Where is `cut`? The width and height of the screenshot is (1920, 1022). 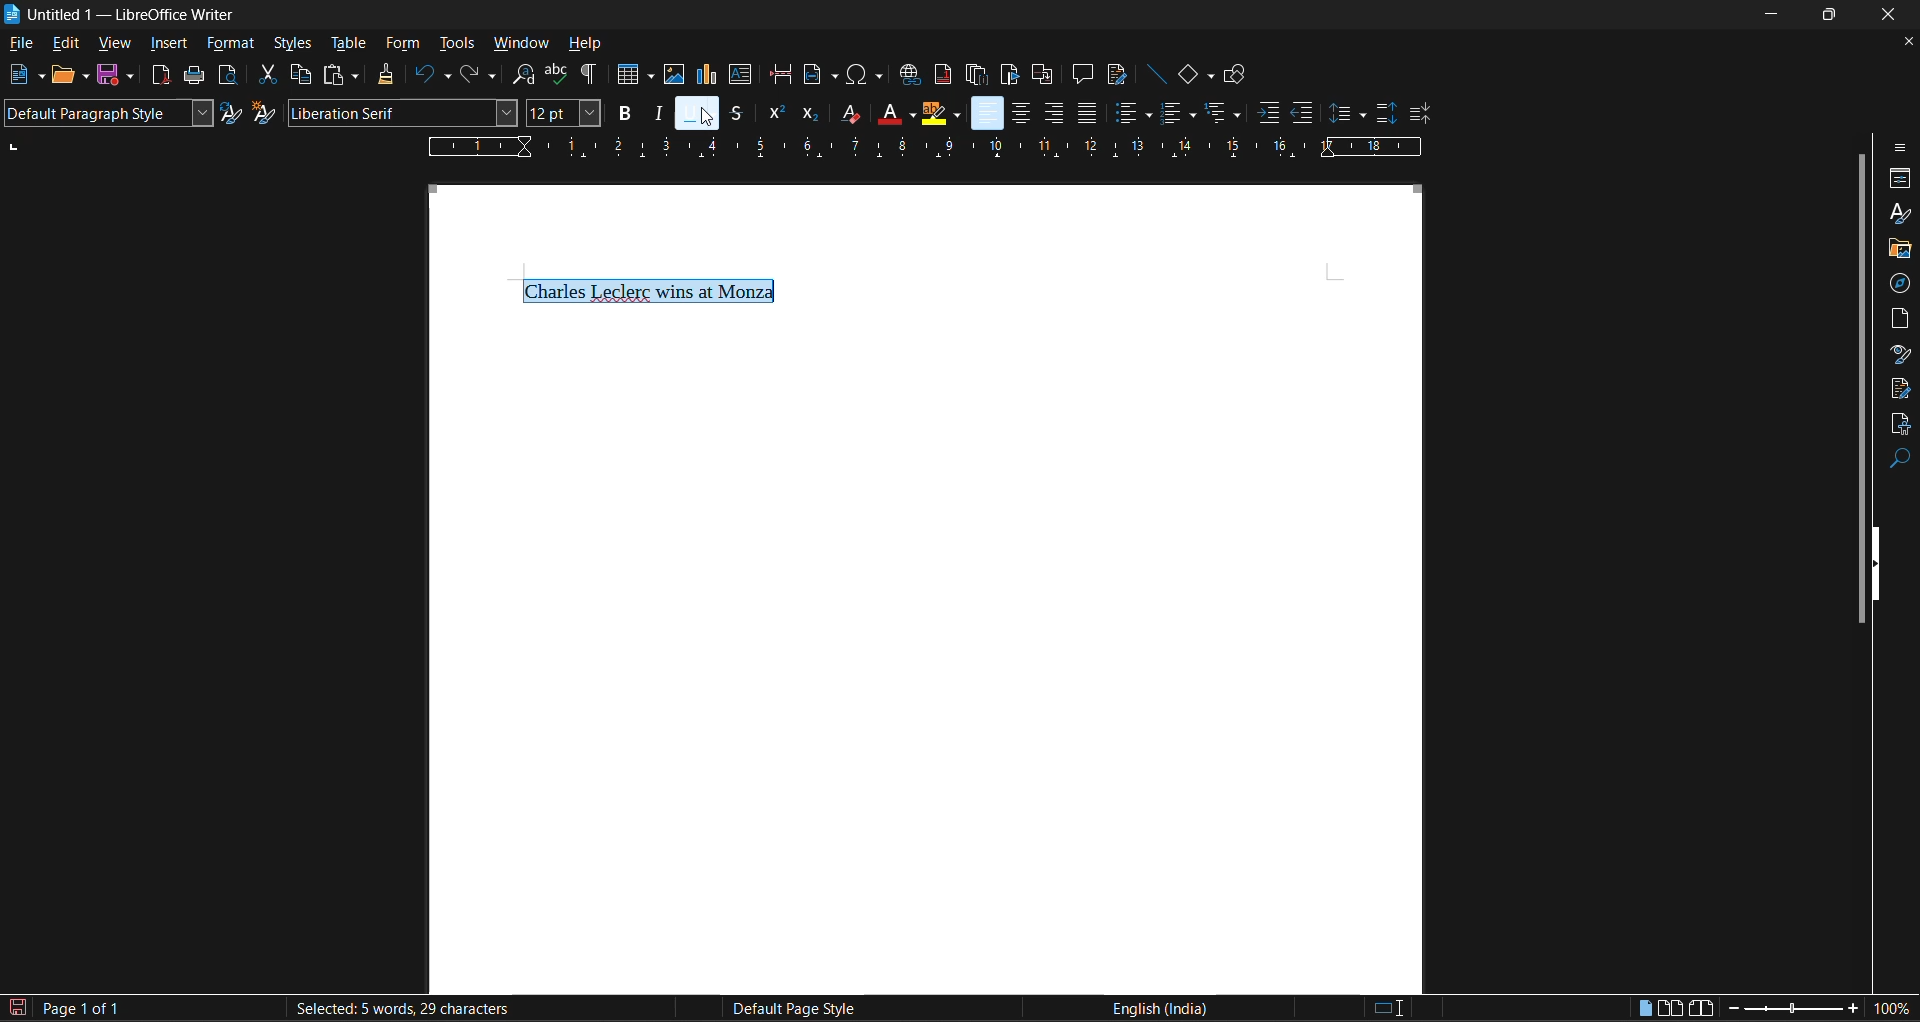
cut is located at coordinates (266, 74).